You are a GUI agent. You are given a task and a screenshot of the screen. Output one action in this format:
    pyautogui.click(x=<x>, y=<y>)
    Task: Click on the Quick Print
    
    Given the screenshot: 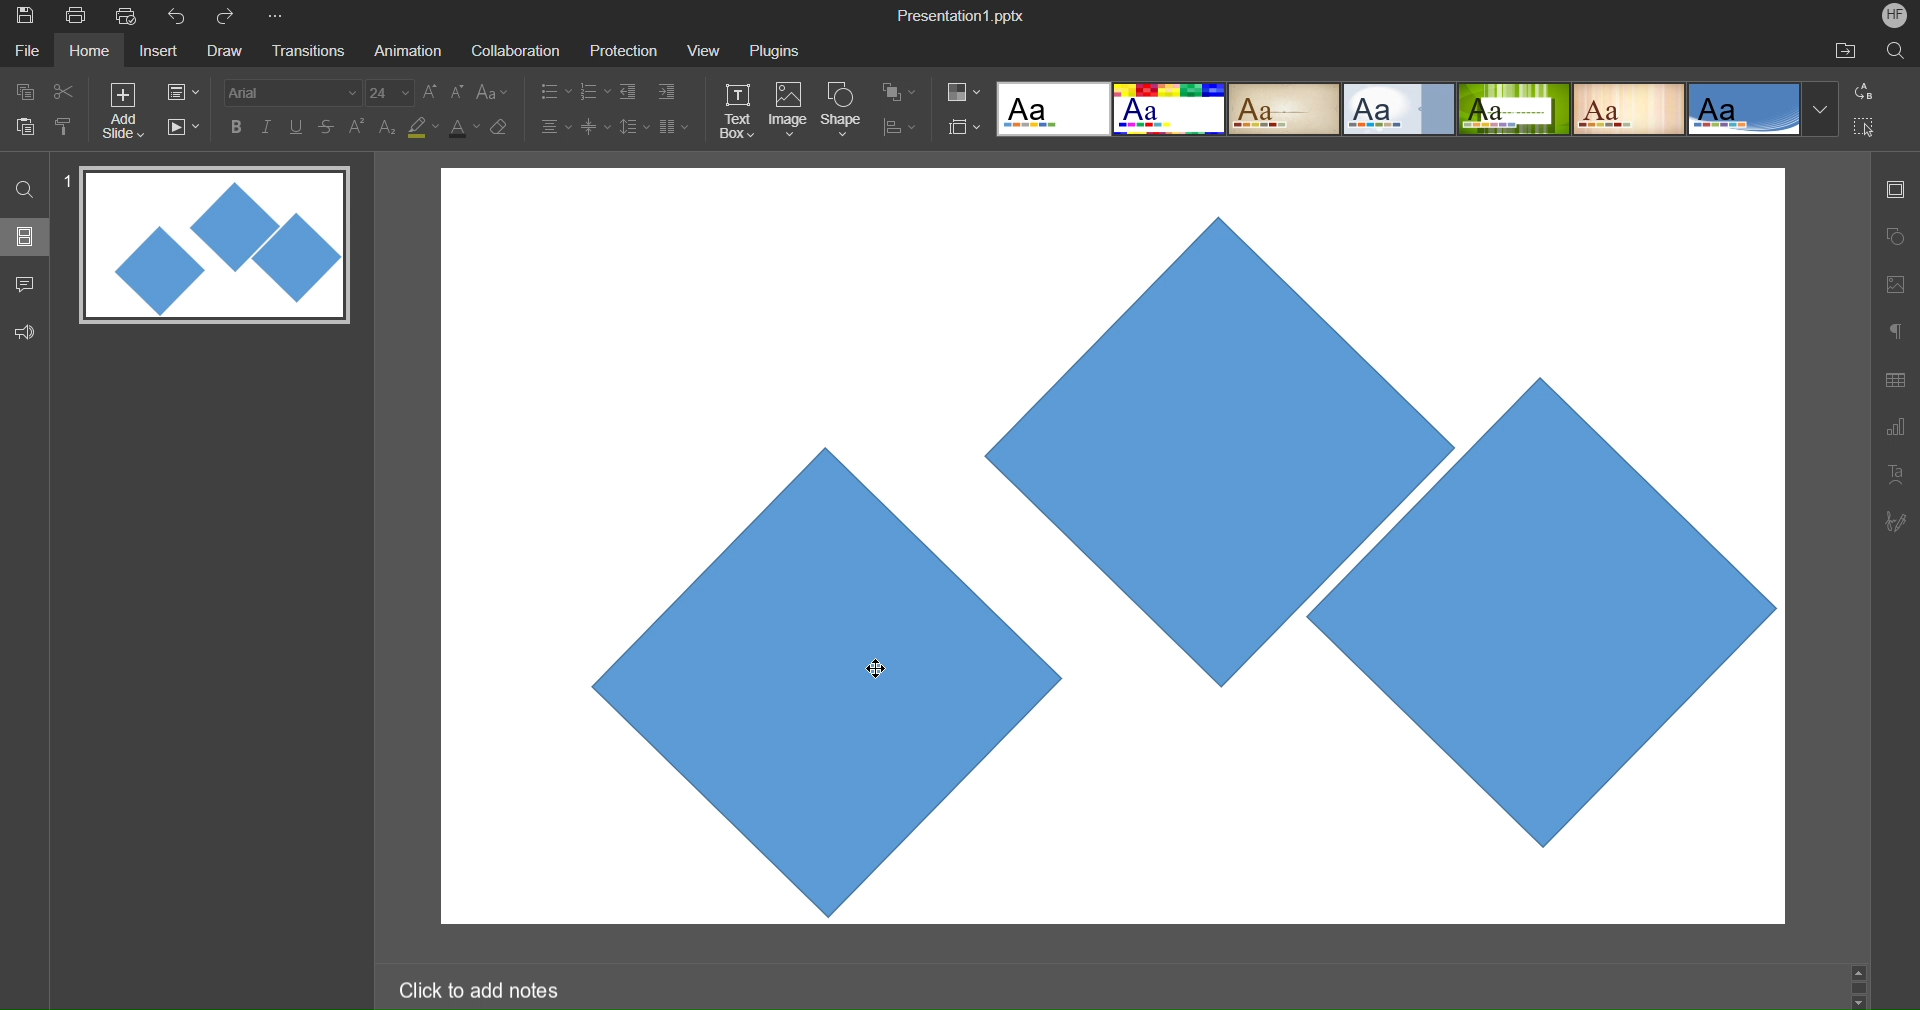 What is the action you would take?
    pyautogui.click(x=129, y=16)
    